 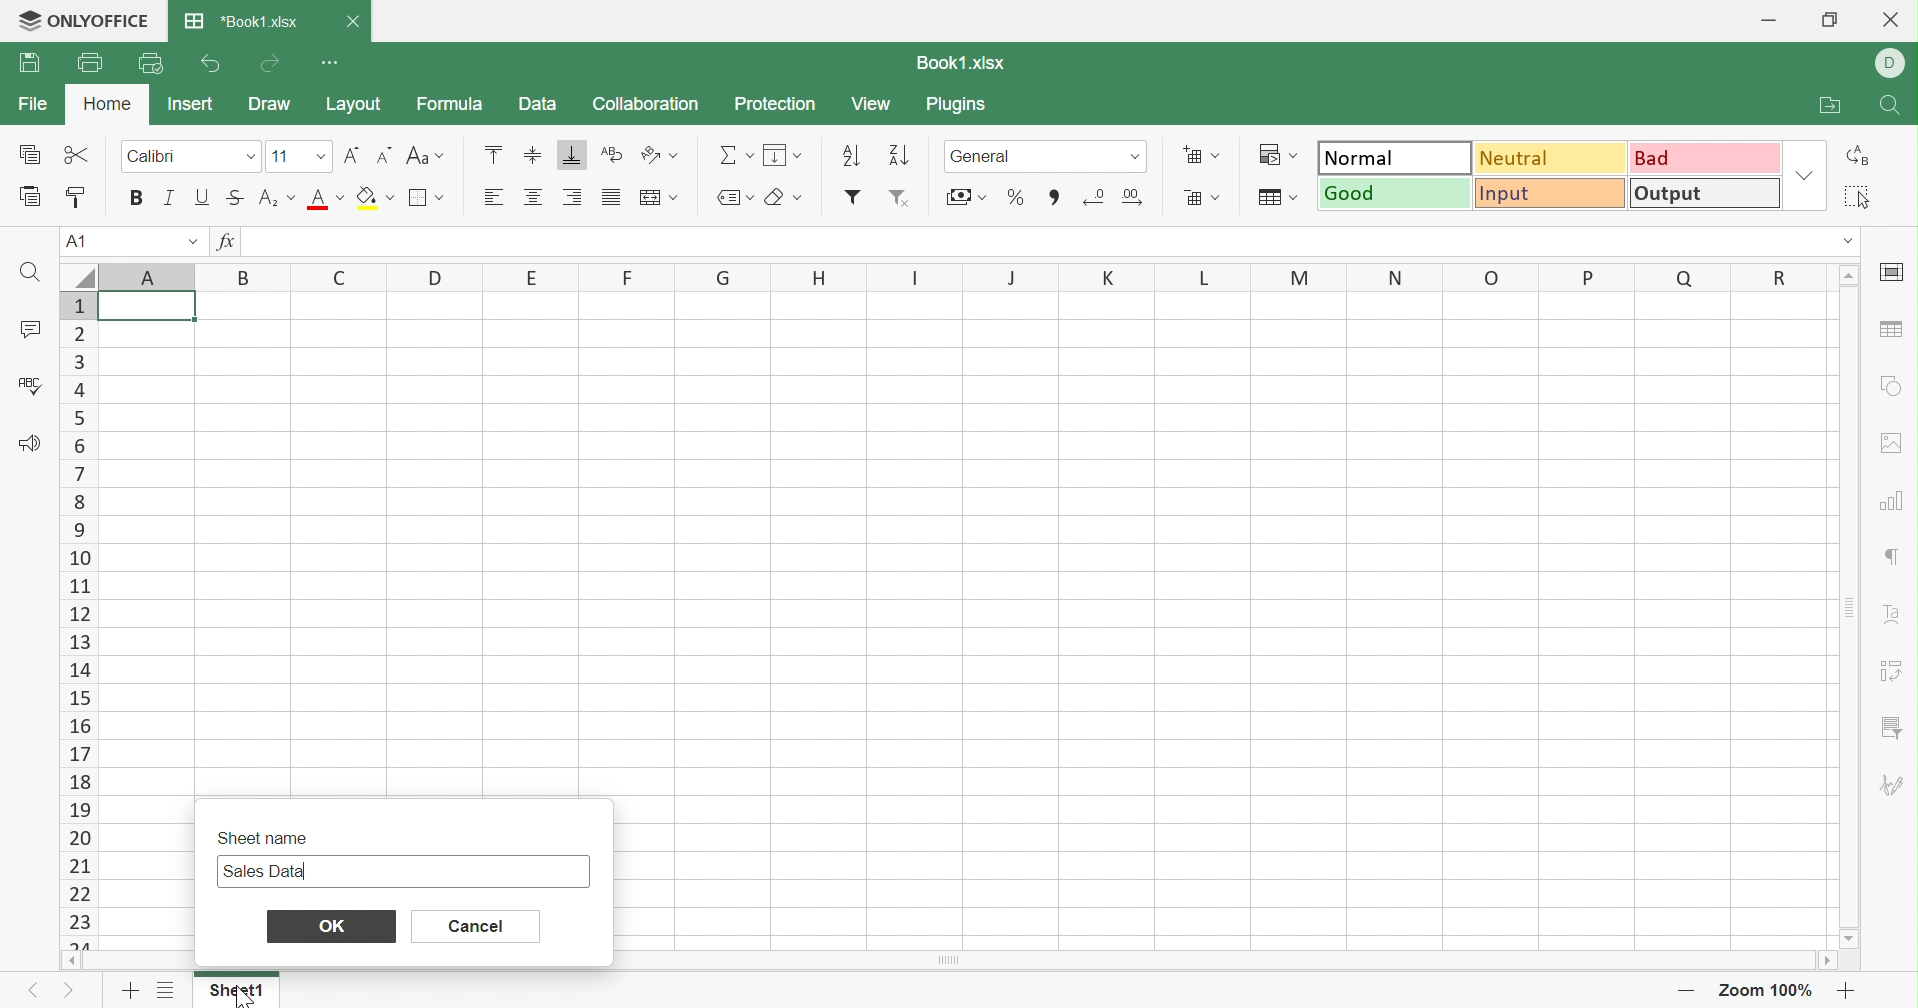 What do you see at coordinates (331, 60) in the screenshot?
I see `Customize Quick Access Toolbar` at bounding box center [331, 60].